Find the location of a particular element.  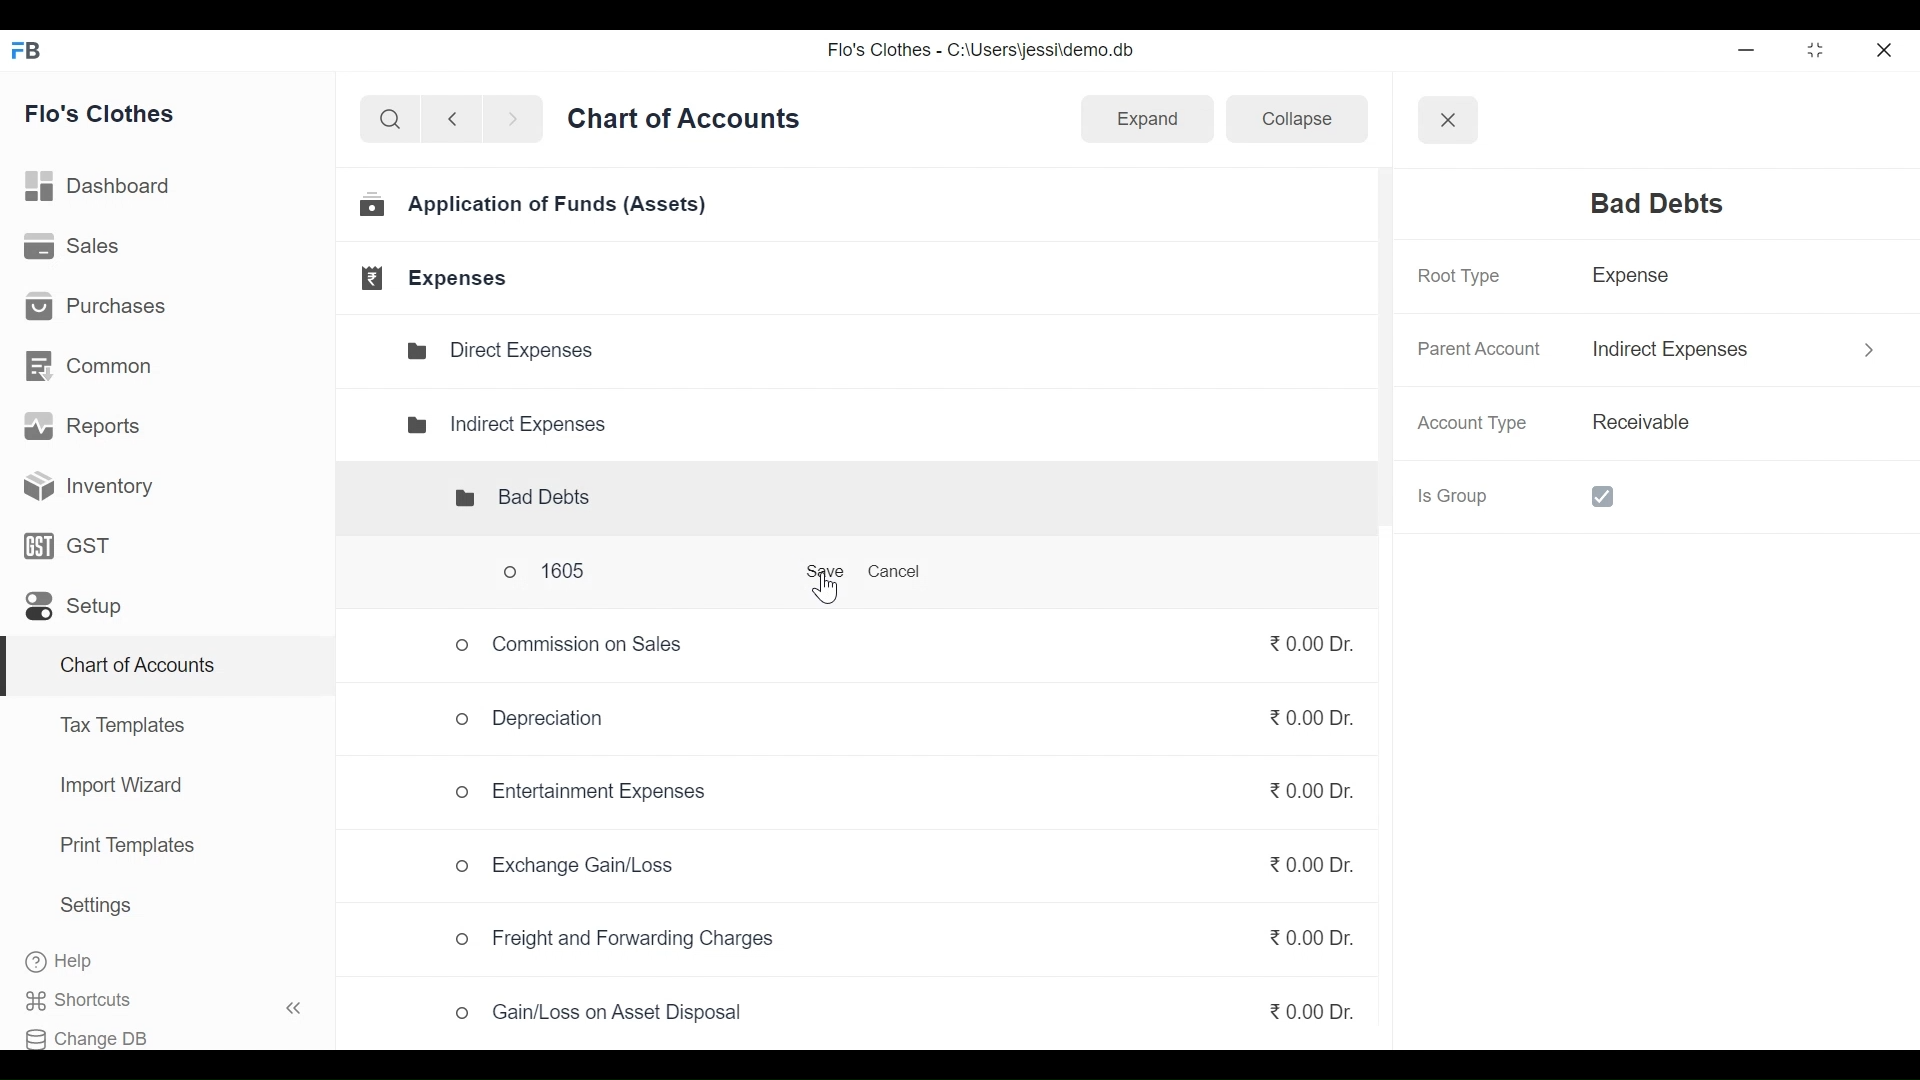

Cursor is located at coordinates (824, 591).